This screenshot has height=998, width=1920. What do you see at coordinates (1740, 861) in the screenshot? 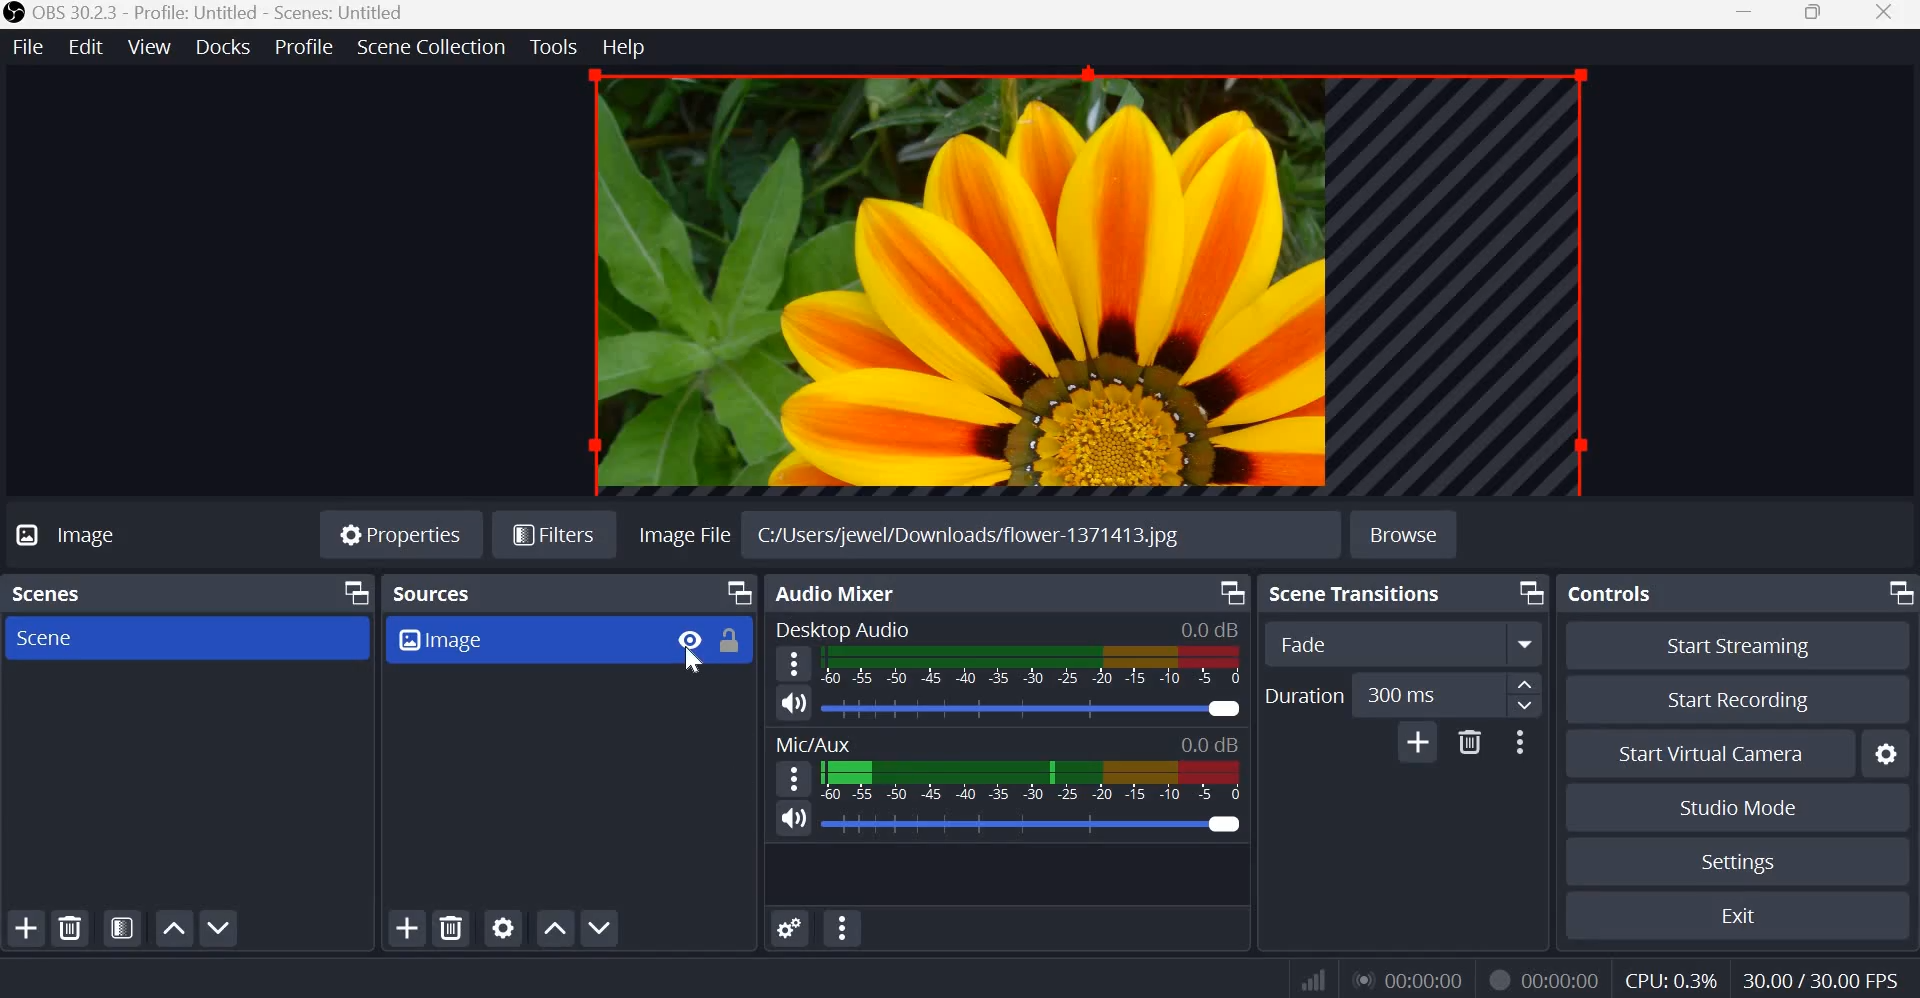
I see `Settings` at bounding box center [1740, 861].